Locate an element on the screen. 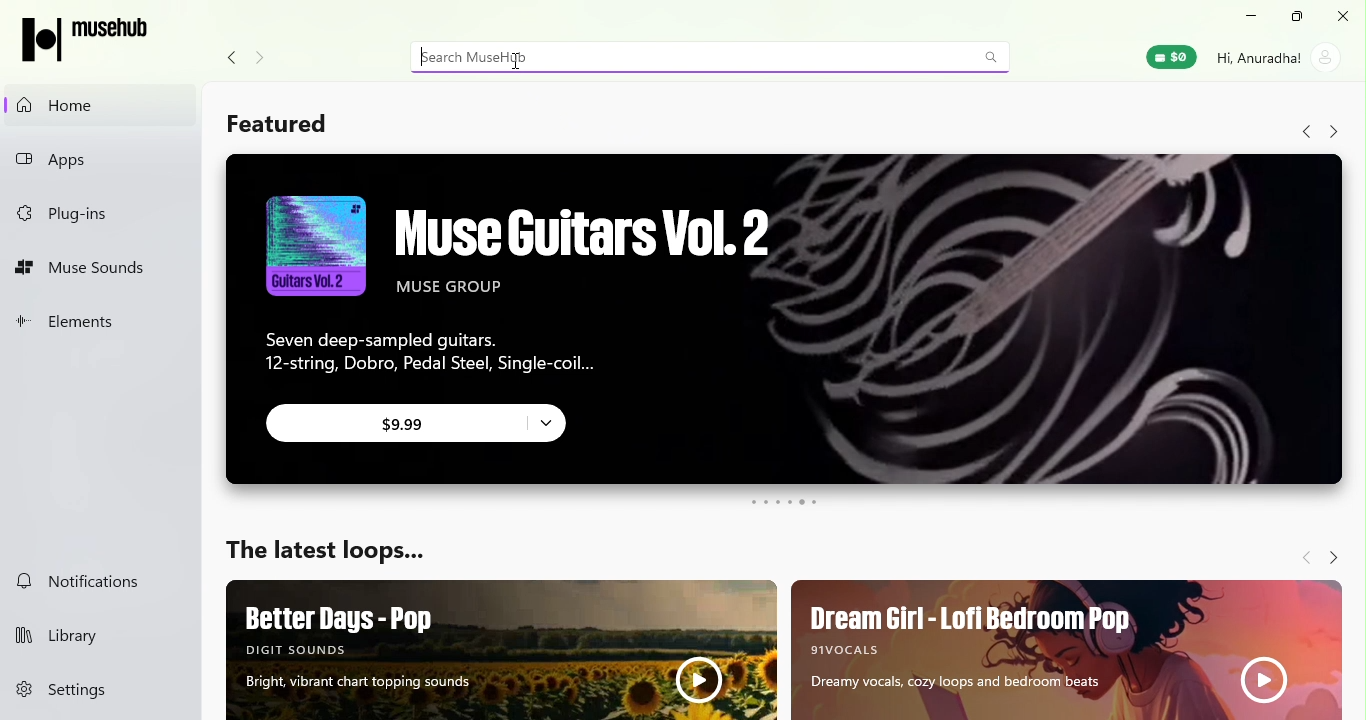 This screenshot has width=1366, height=720. Close is located at coordinates (1345, 17).